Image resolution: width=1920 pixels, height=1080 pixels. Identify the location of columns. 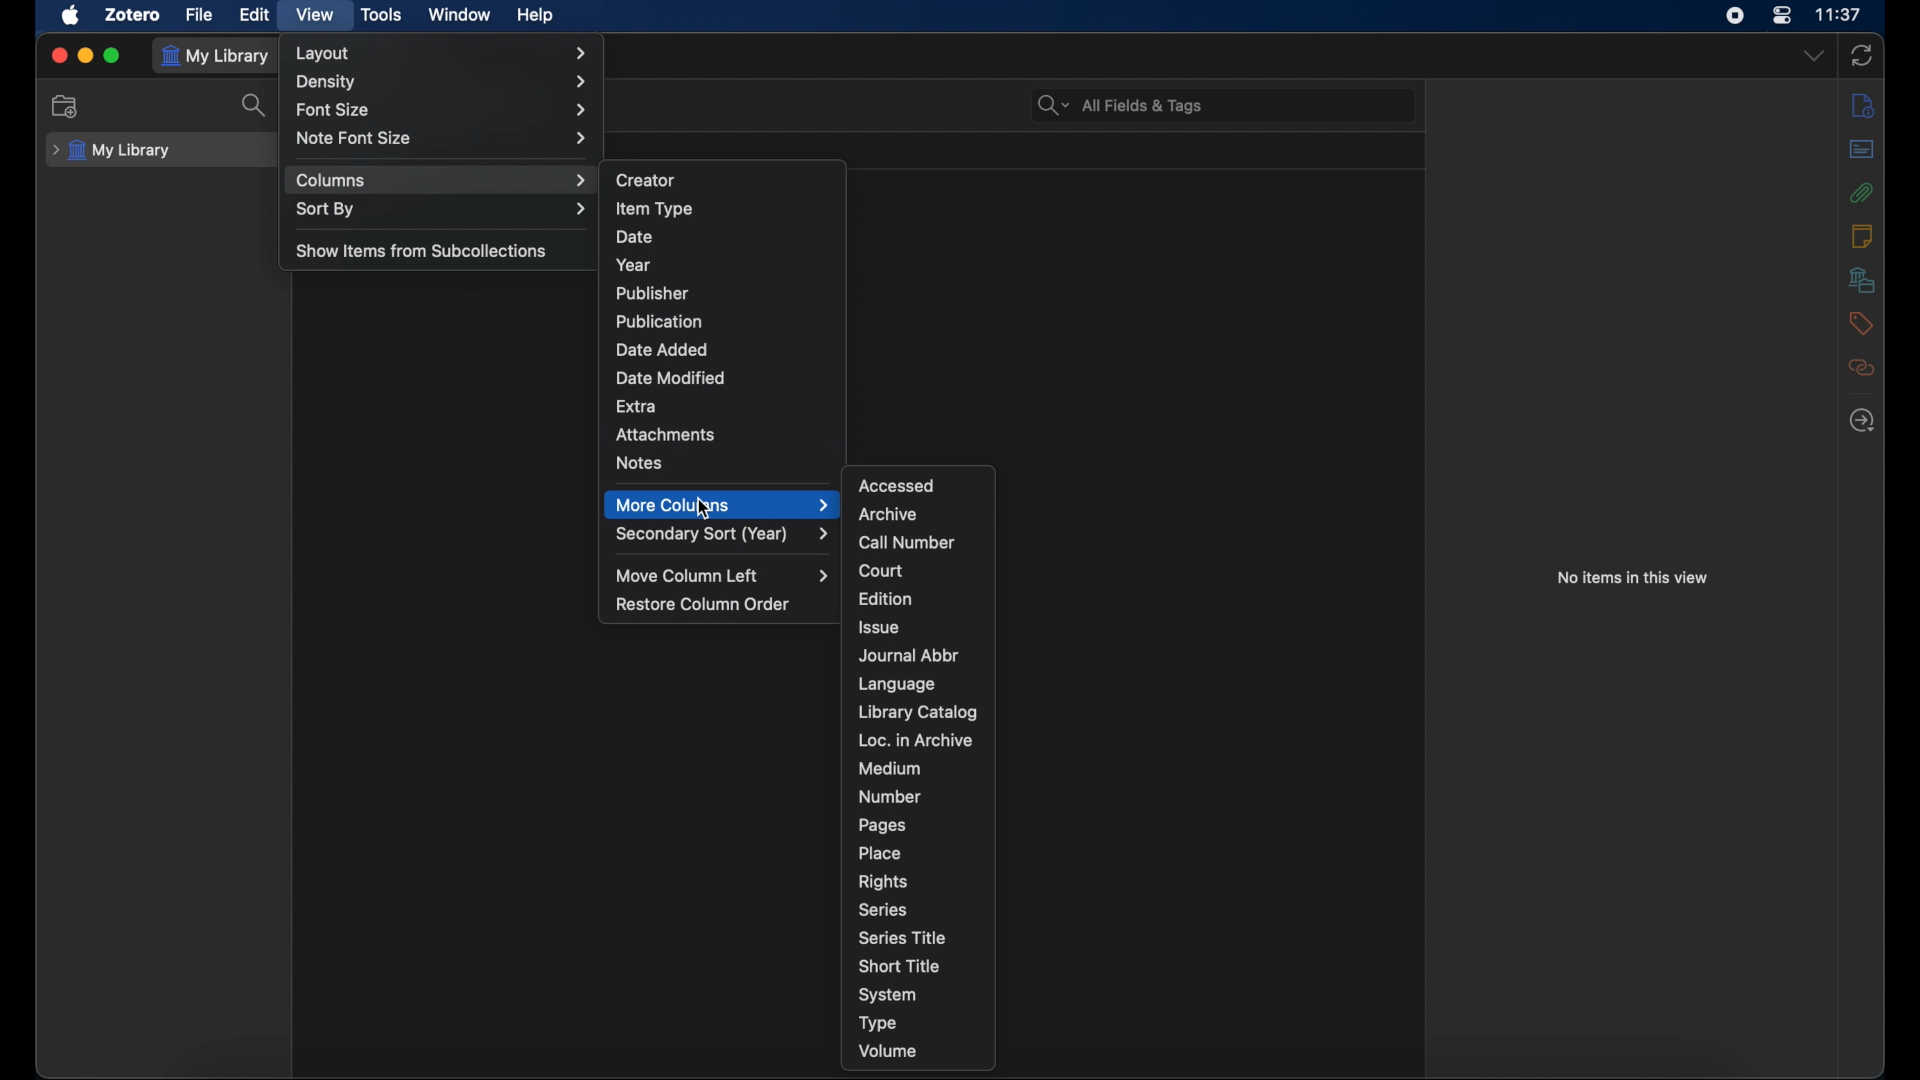
(440, 180).